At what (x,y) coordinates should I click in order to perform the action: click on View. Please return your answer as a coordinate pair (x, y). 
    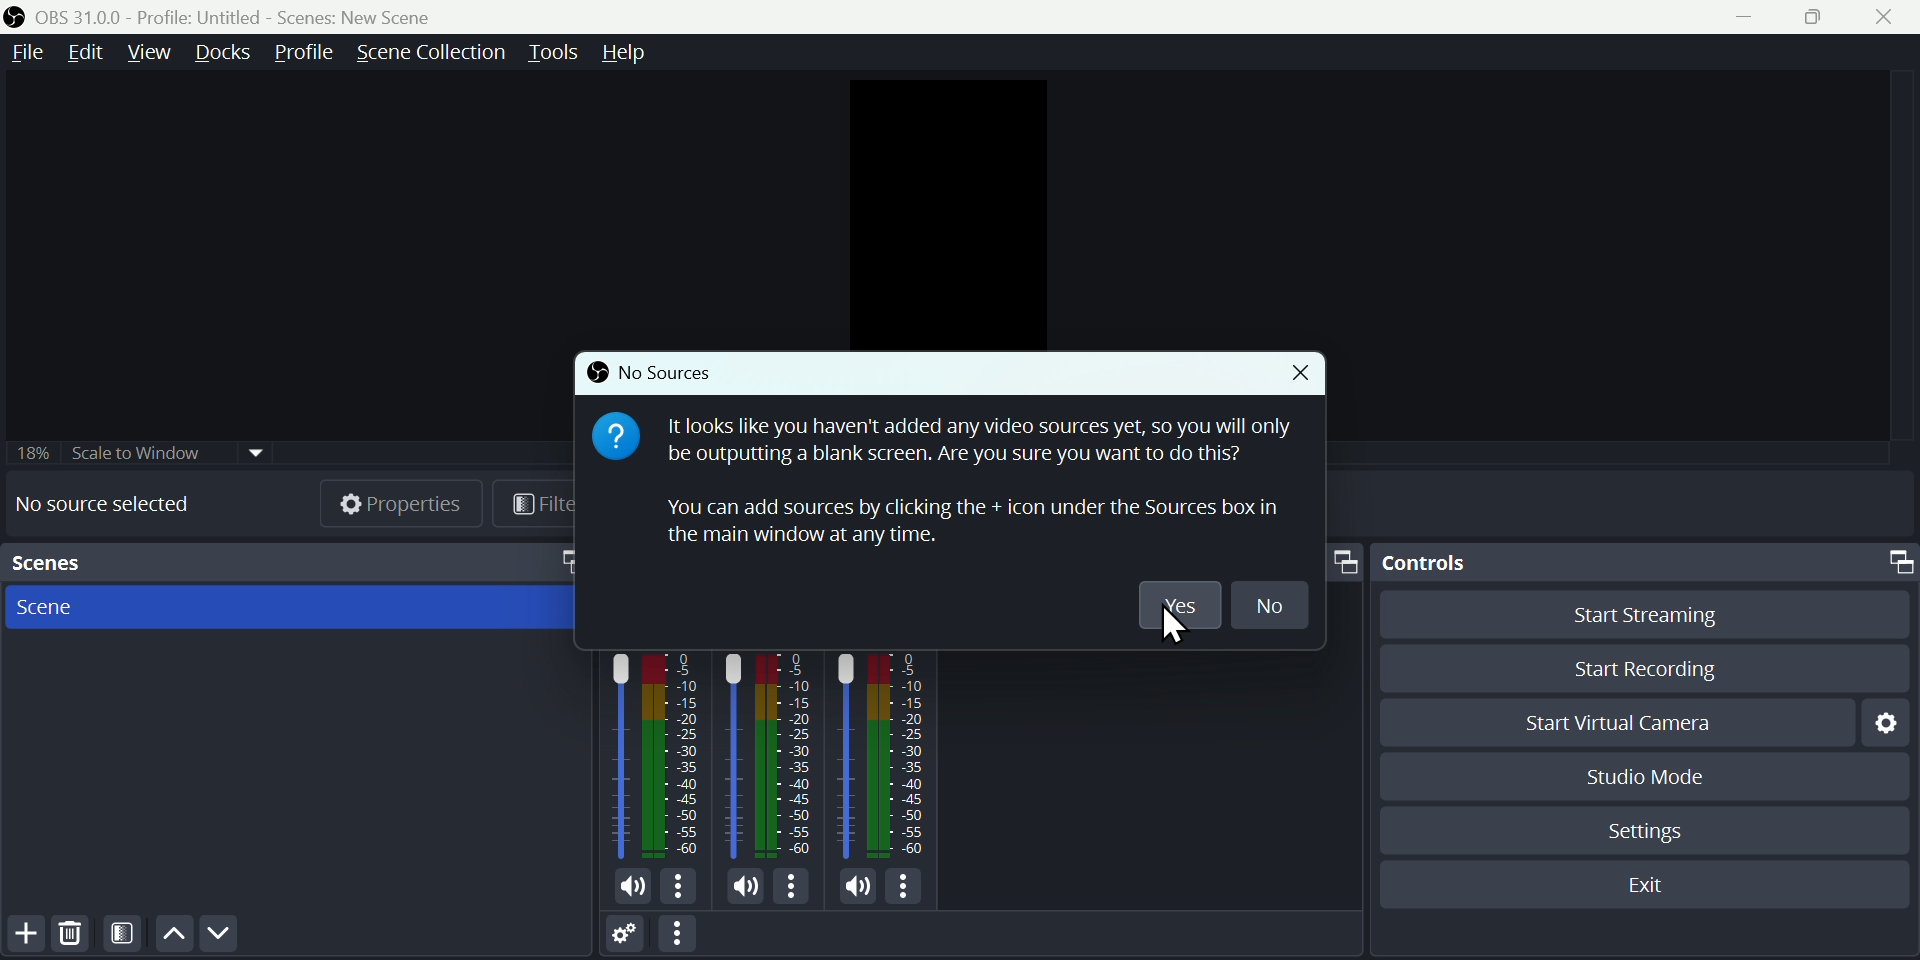
    Looking at the image, I should click on (148, 51).